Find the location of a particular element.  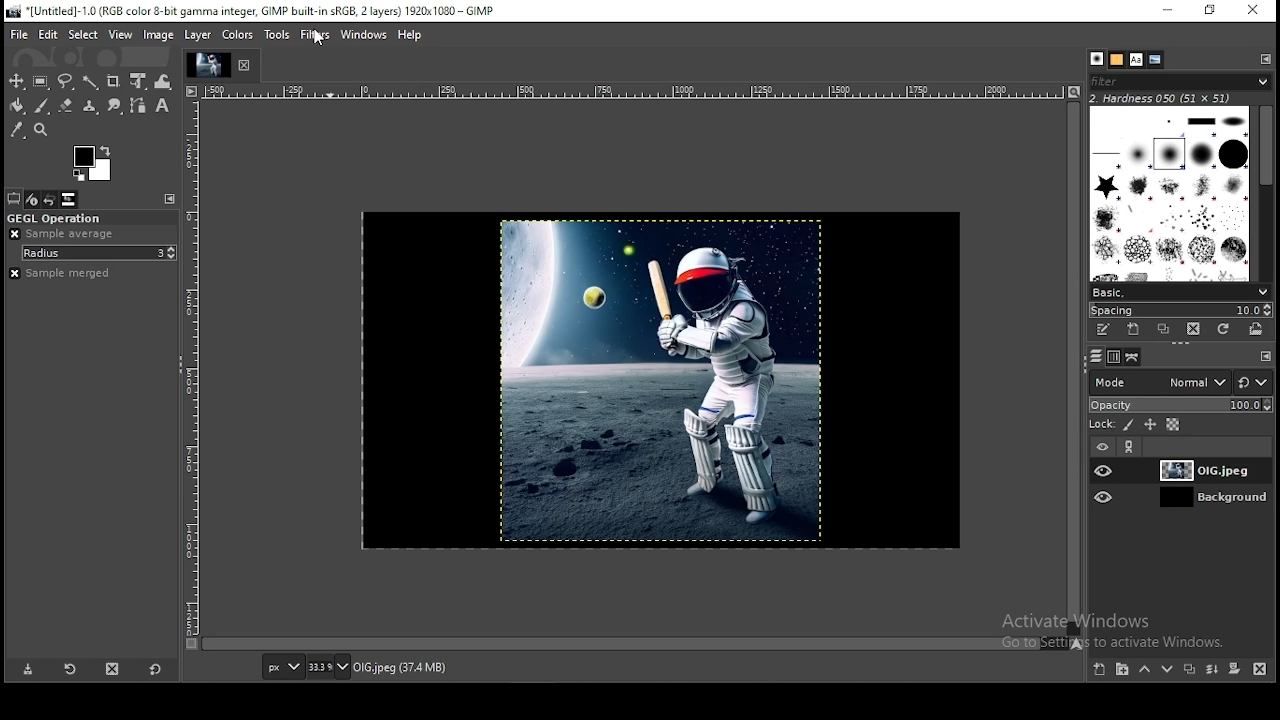

color picker tool is located at coordinates (18, 130).